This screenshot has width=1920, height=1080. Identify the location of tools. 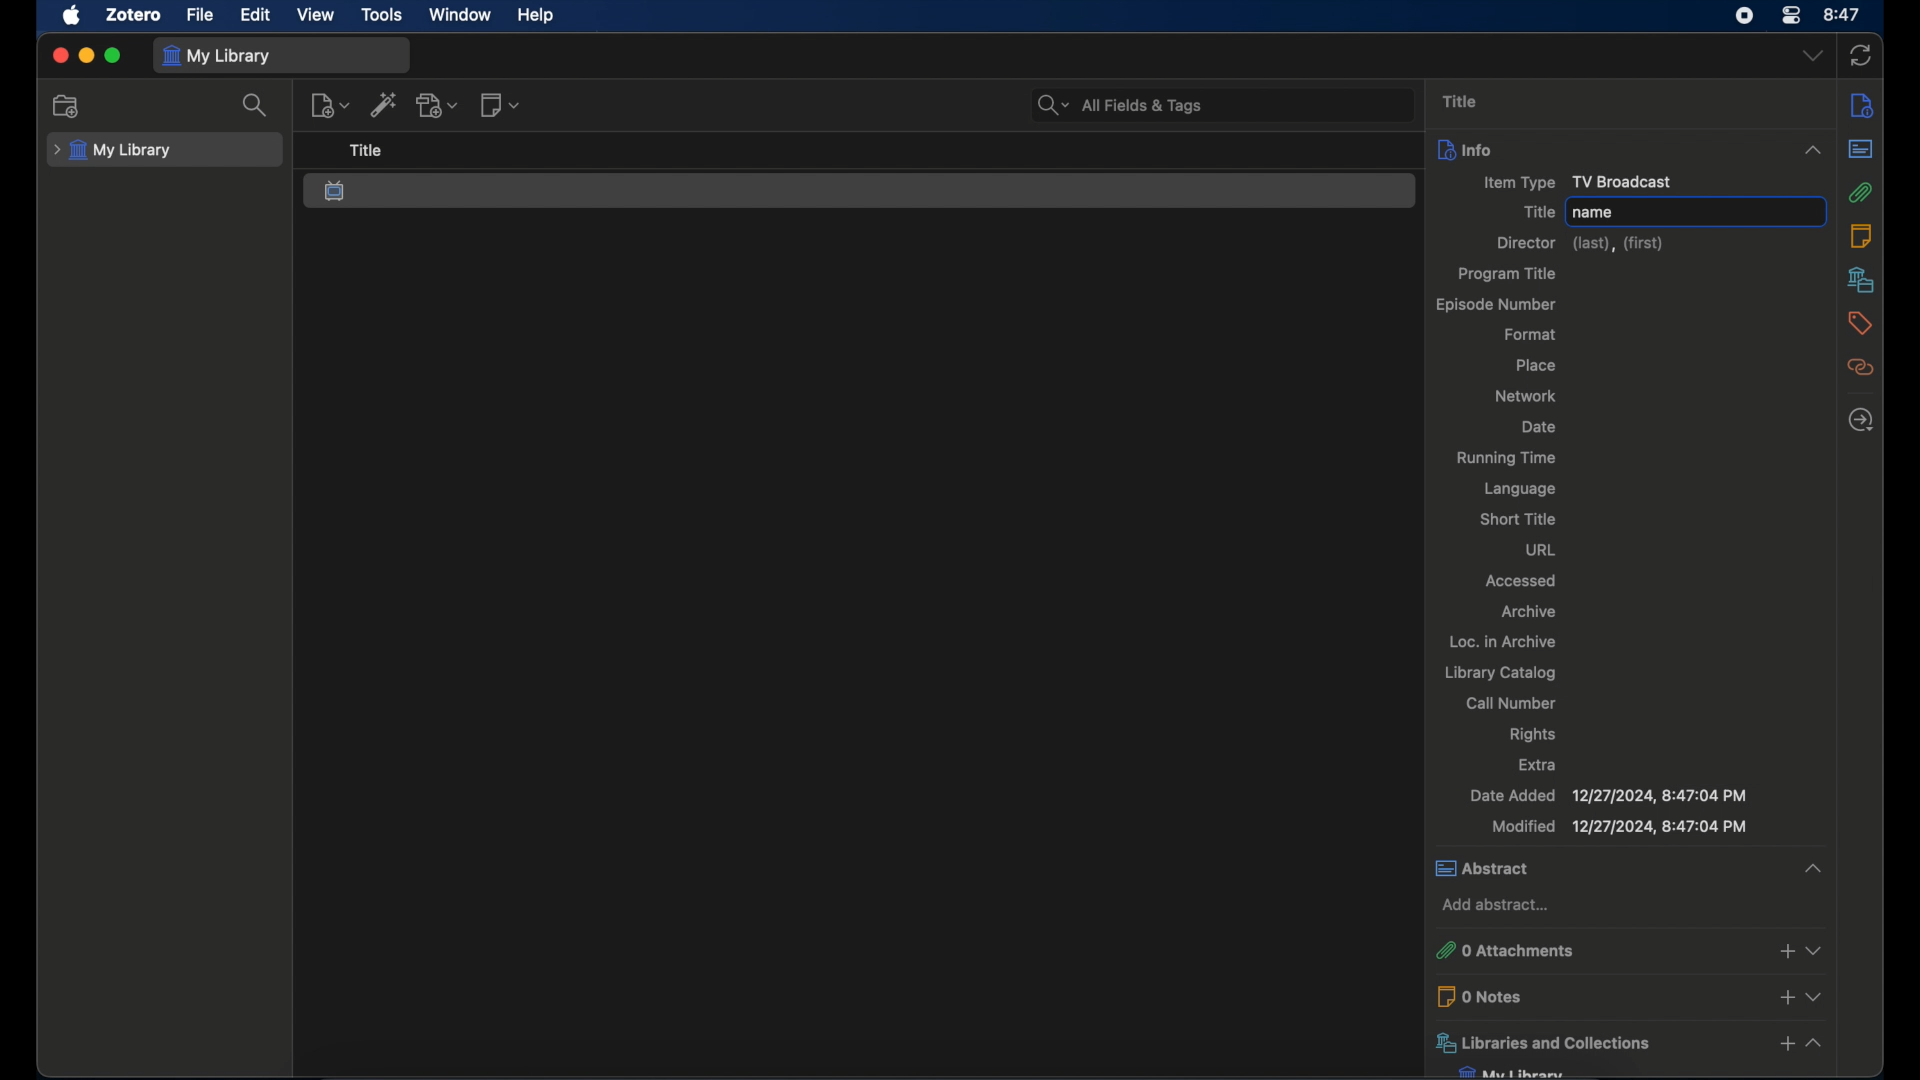
(382, 15).